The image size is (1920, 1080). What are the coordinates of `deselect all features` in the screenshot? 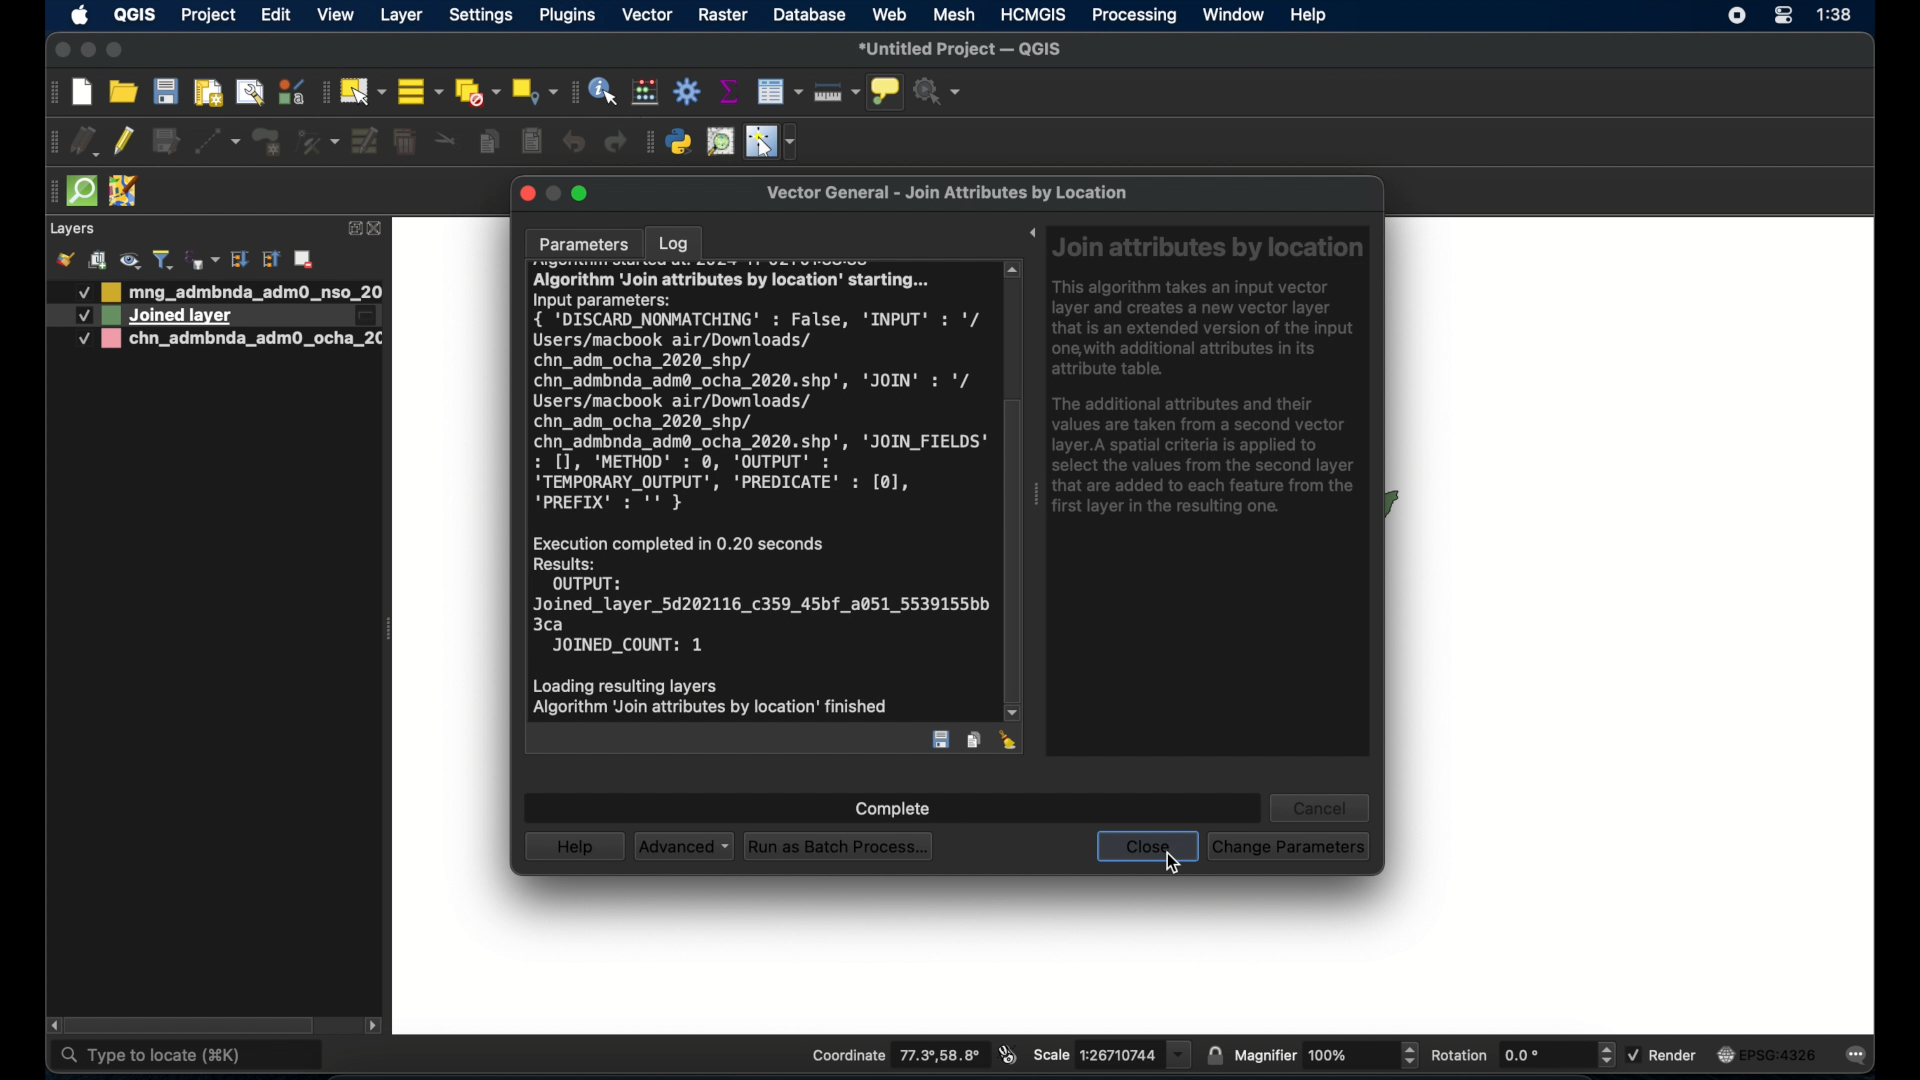 It's located at (475, 92).